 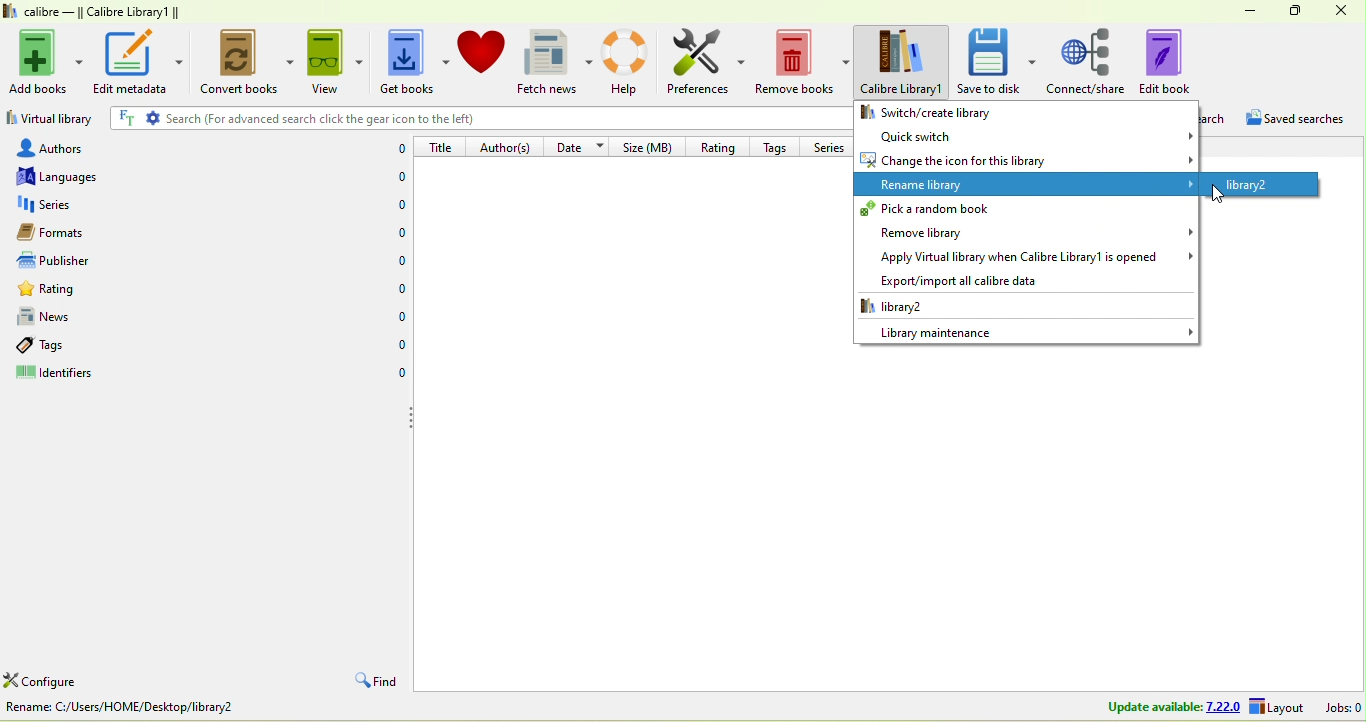 I want to click on maximize, so click(x=1290, y=10).